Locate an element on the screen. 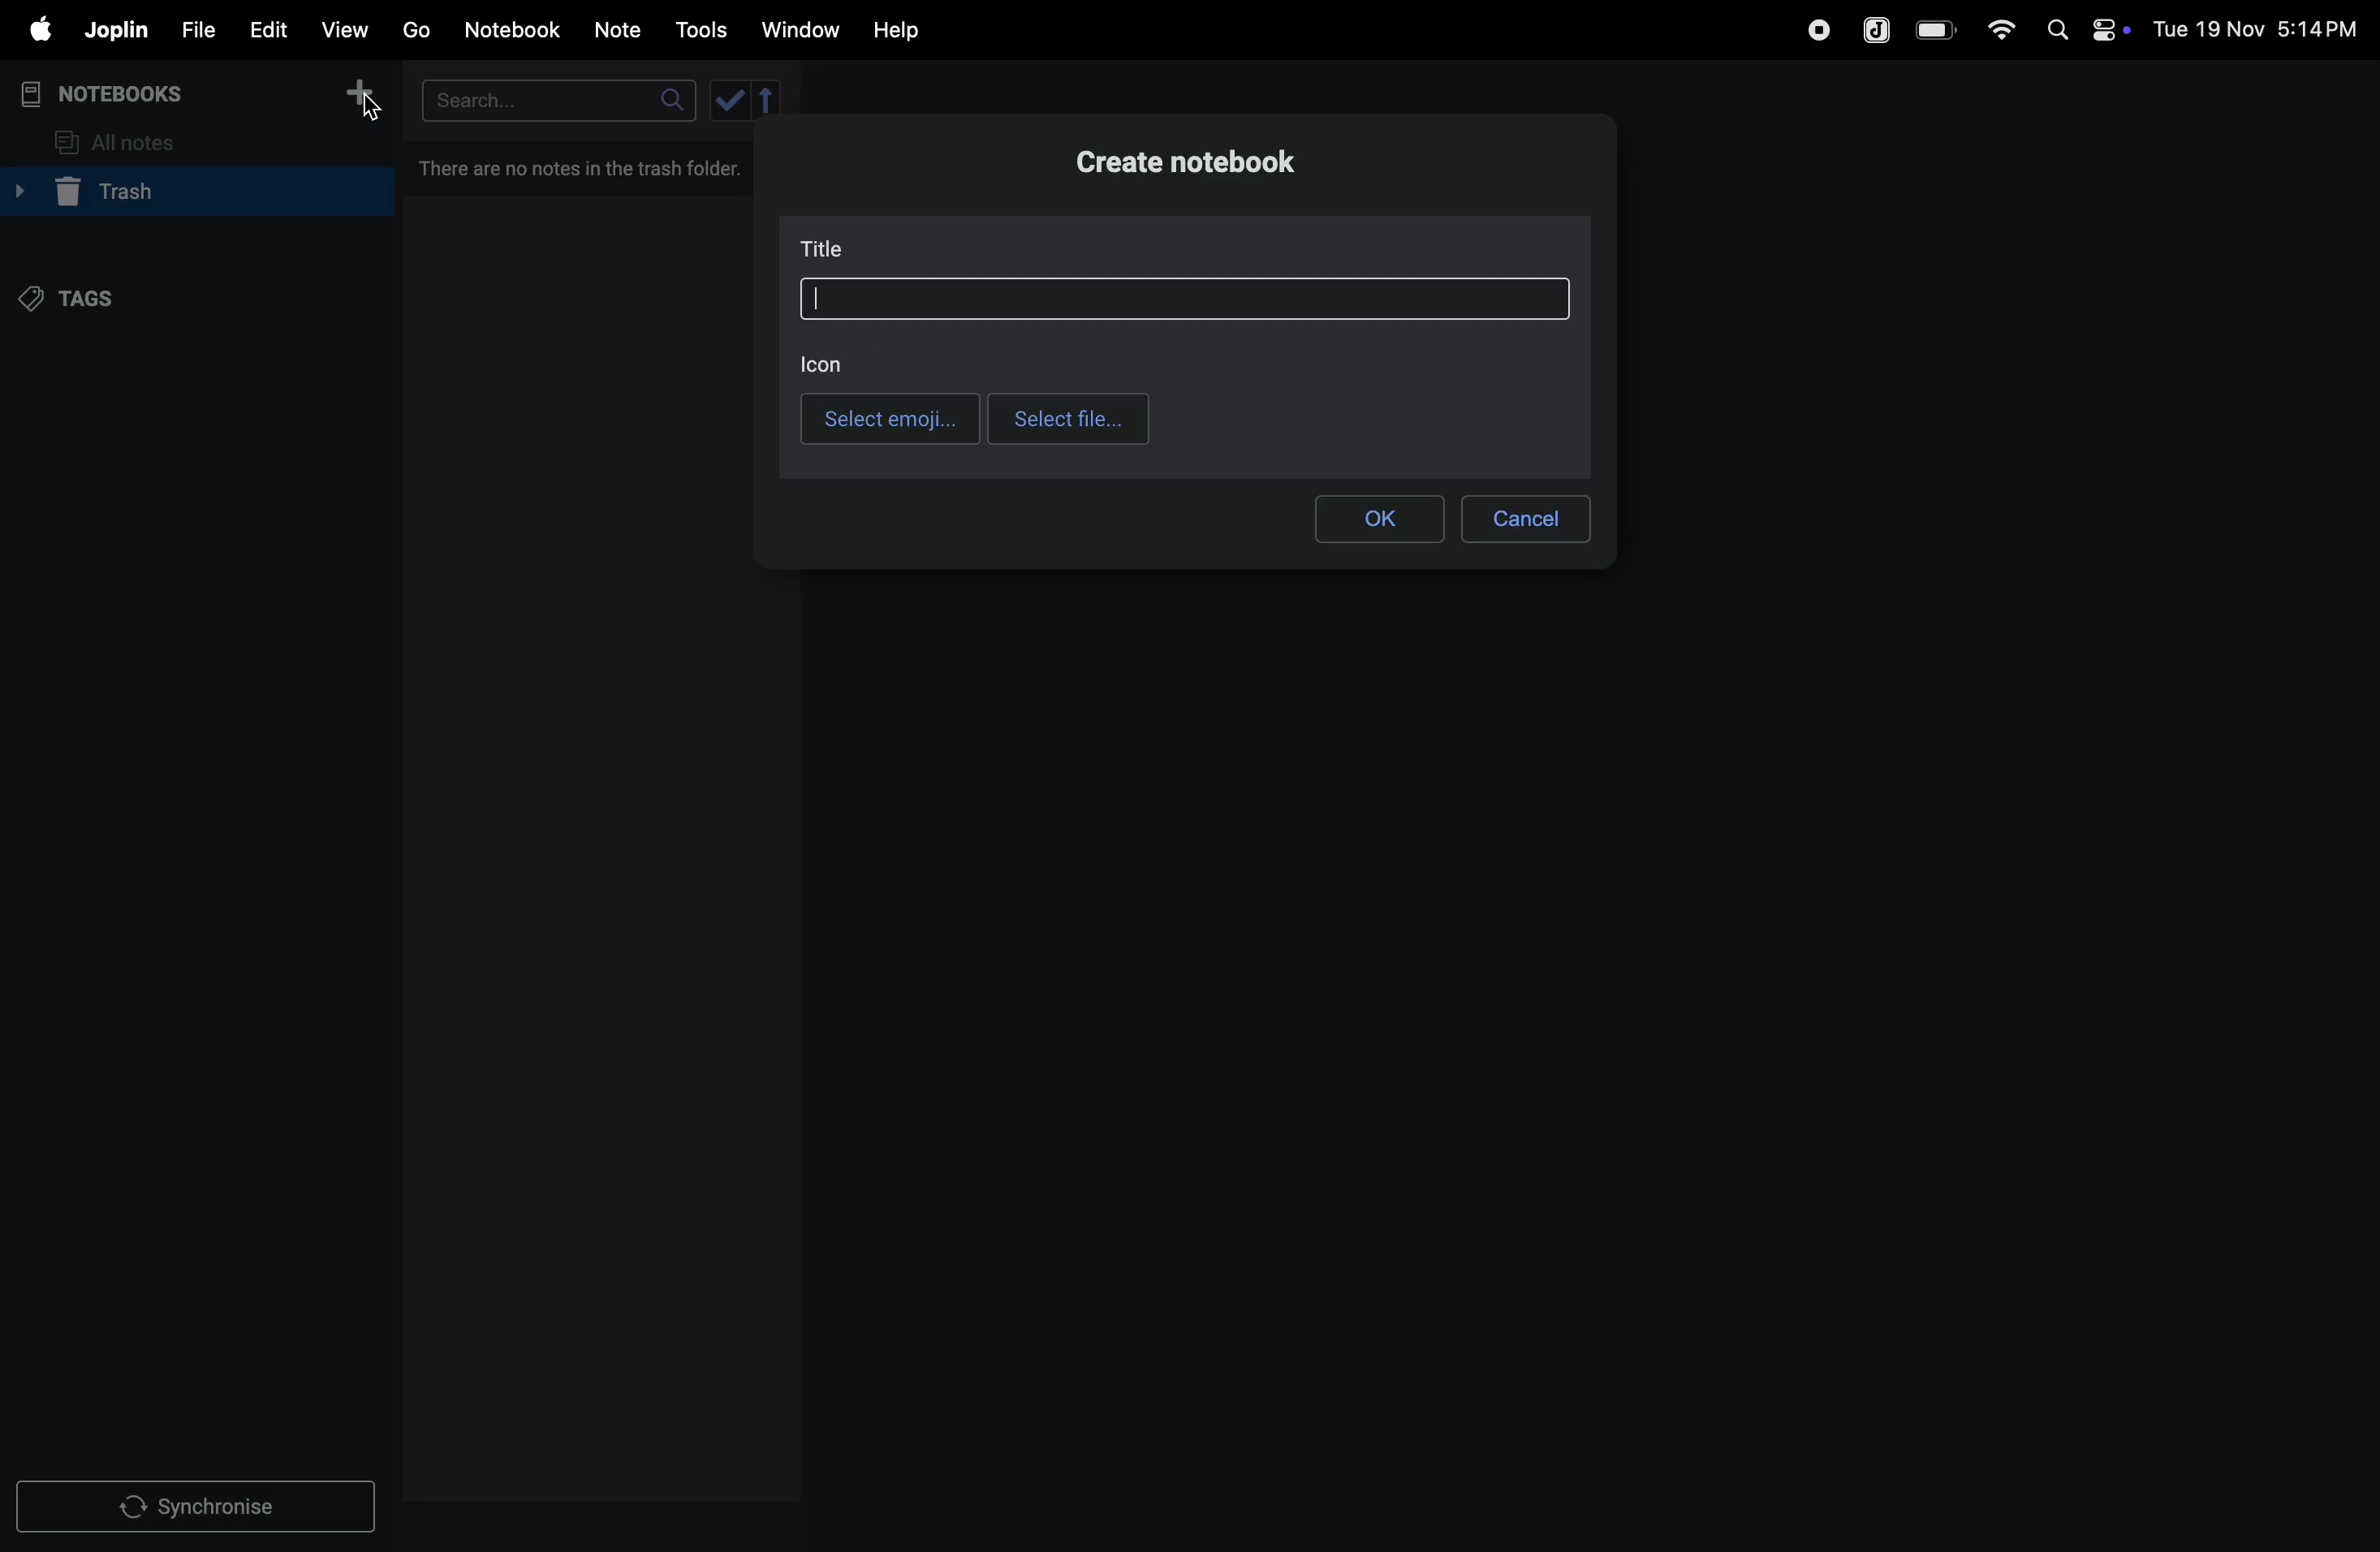 Image resolution: width=2380 pixels, height=1552 pixels. select emoji is located at coordinates (890, 418).